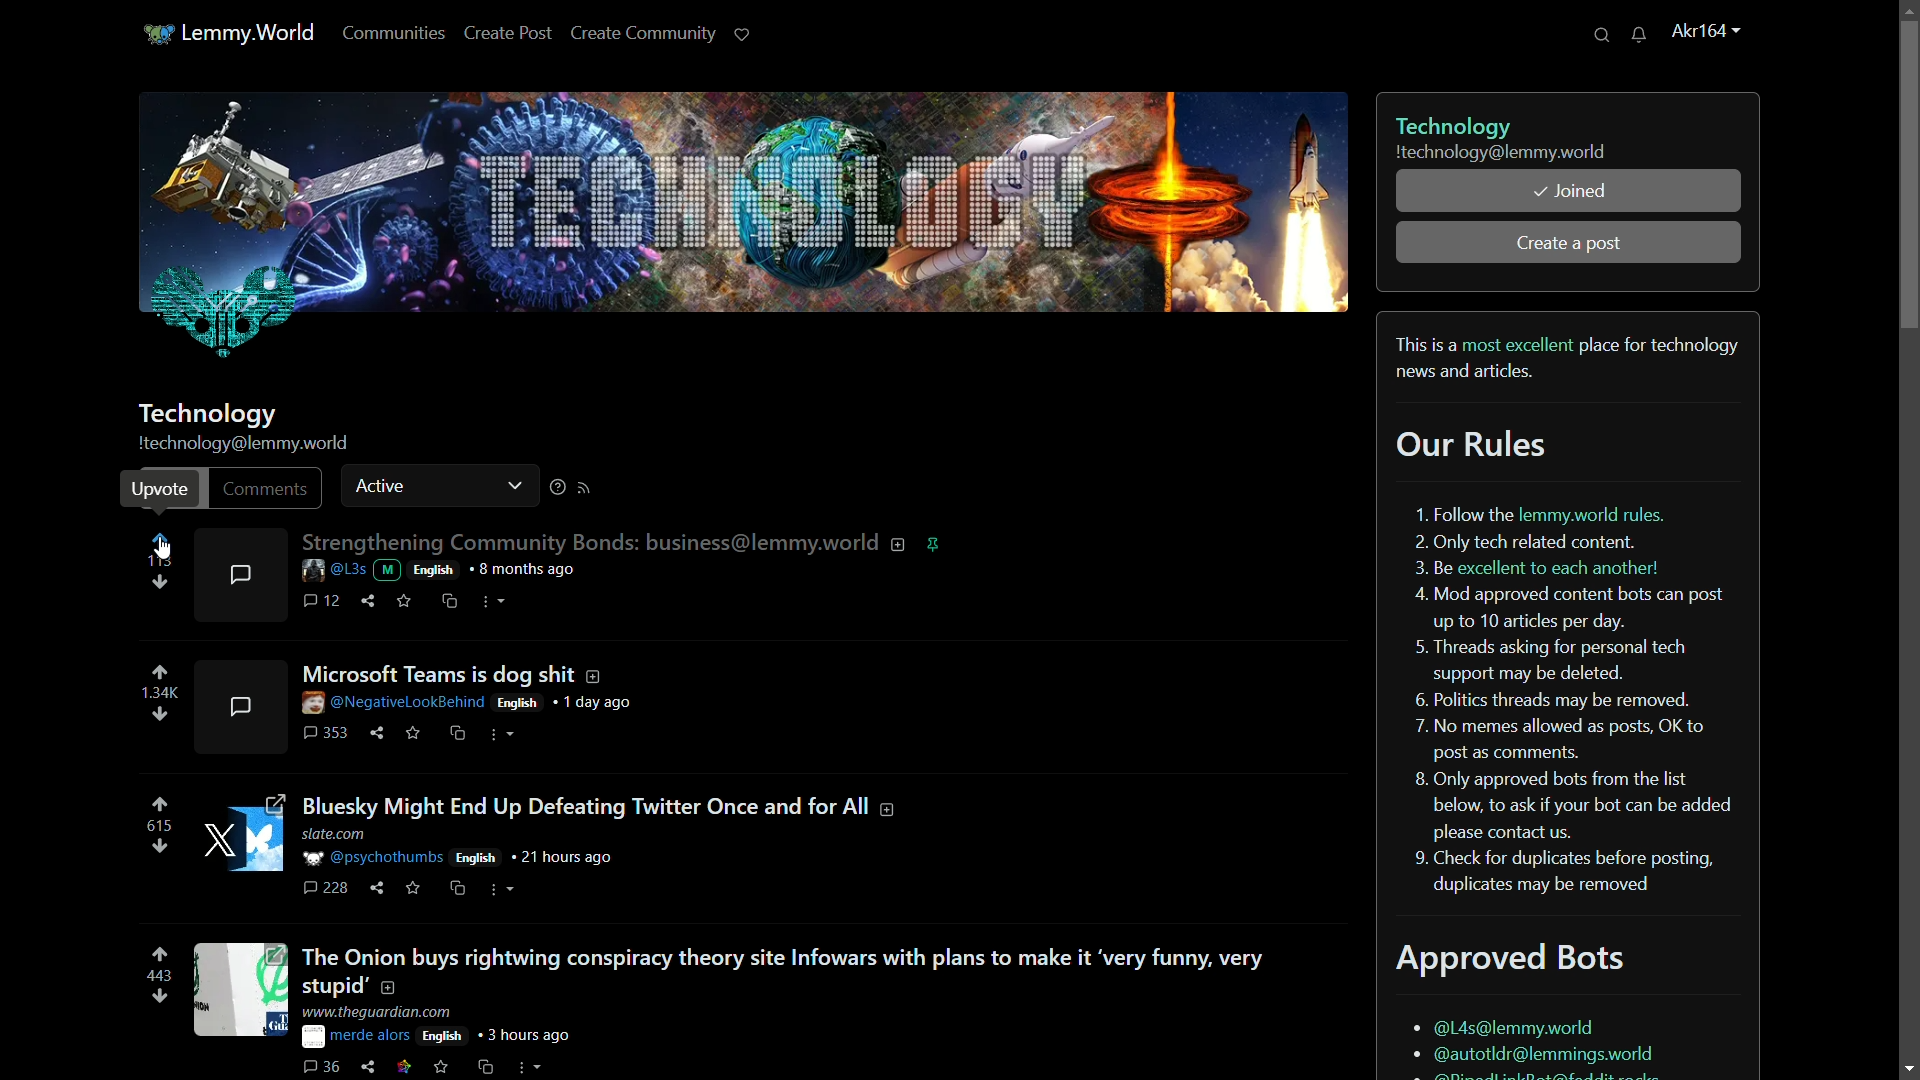 The height and width of the screenshot is (1080, 1920). What do you see at coordinates (322, 887) in the screenshot?
I see `comments` at bounding box center [322, 887].